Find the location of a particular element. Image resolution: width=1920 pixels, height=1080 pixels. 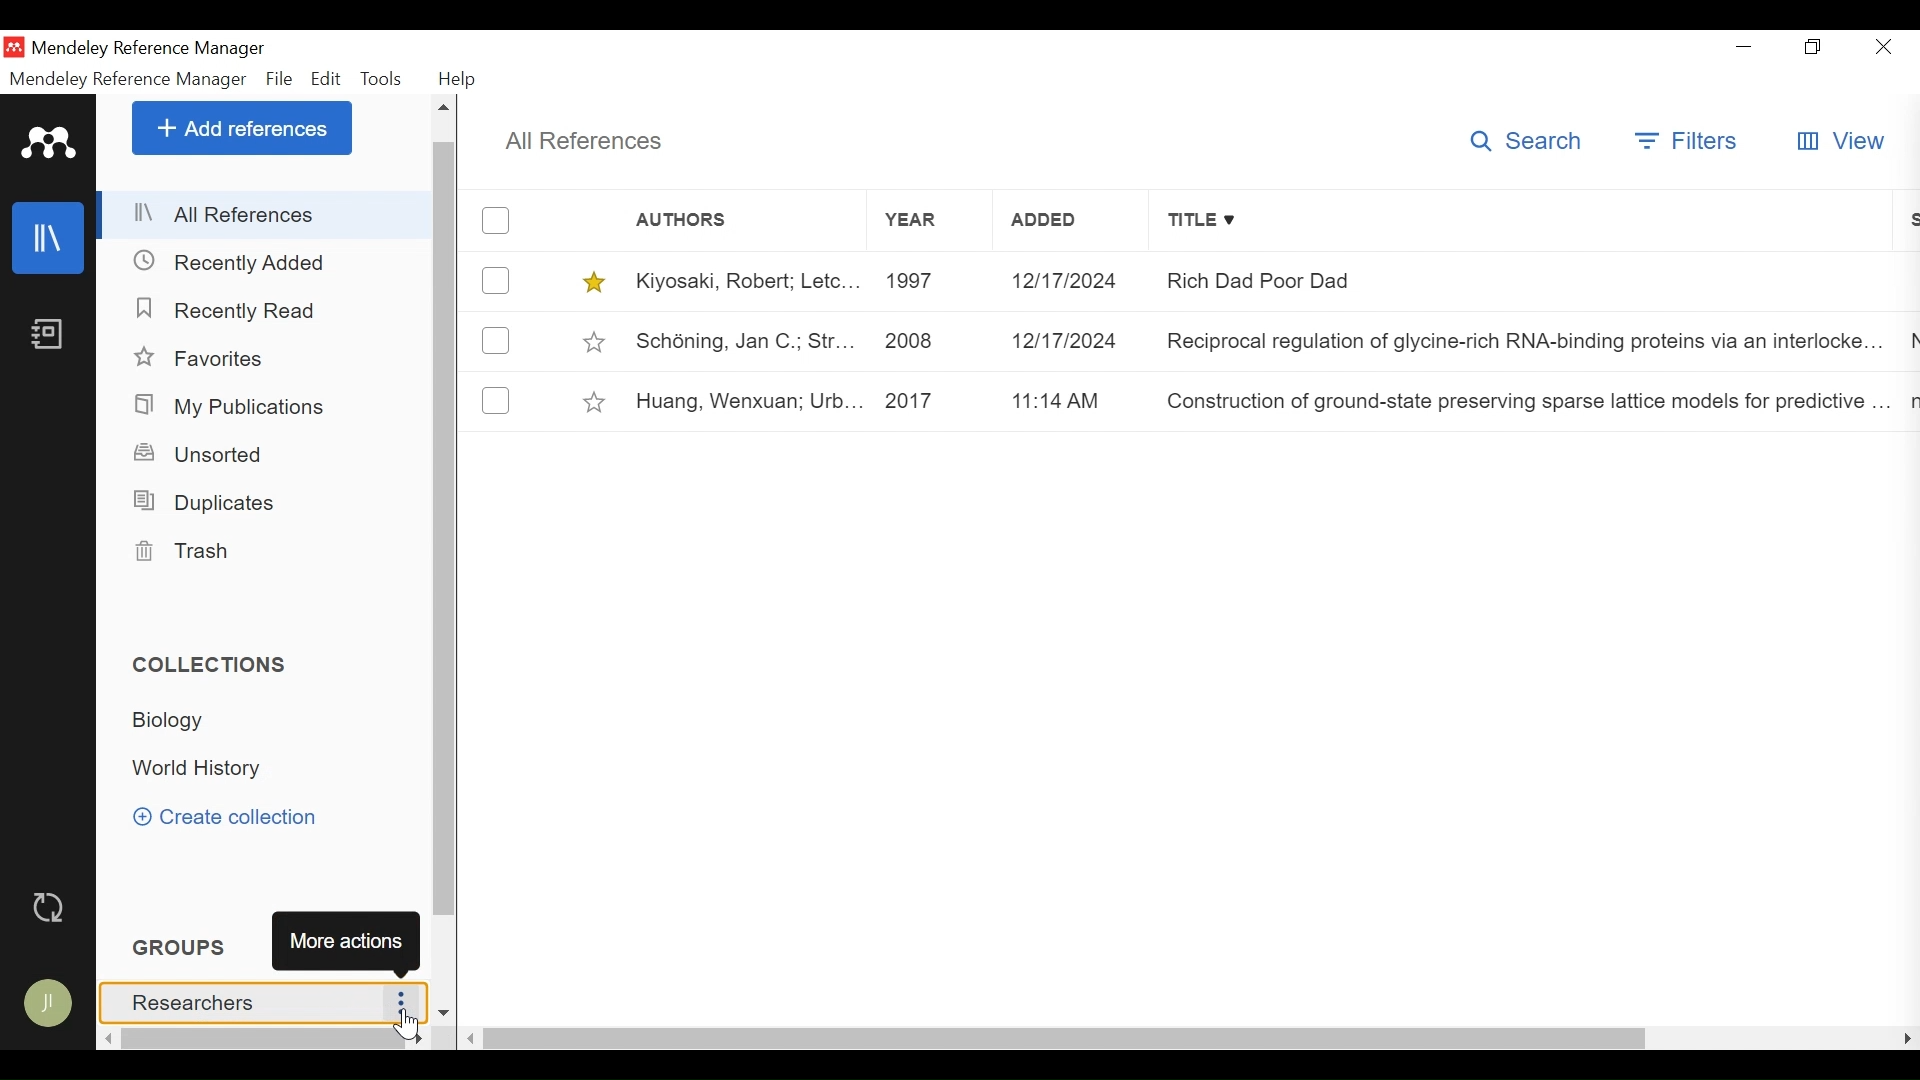

Authors is located at coordinates (721, 222).